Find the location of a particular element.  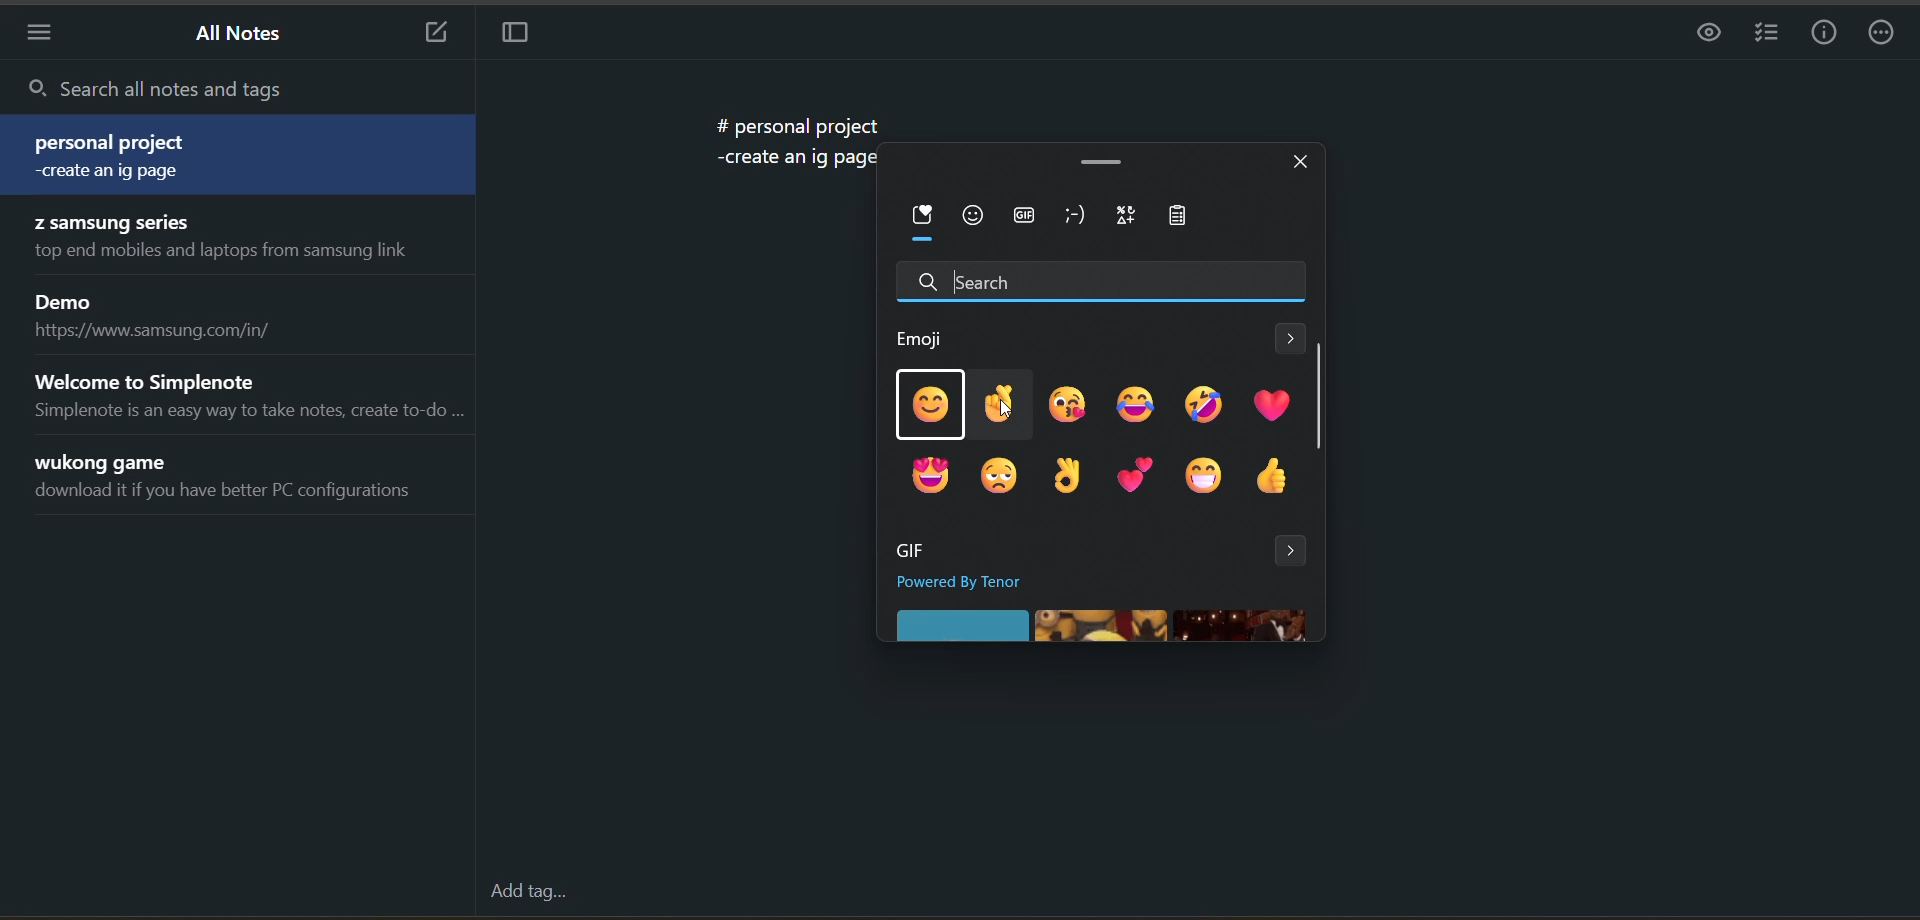

emoji 3 is located at coordinates (1067, 408).